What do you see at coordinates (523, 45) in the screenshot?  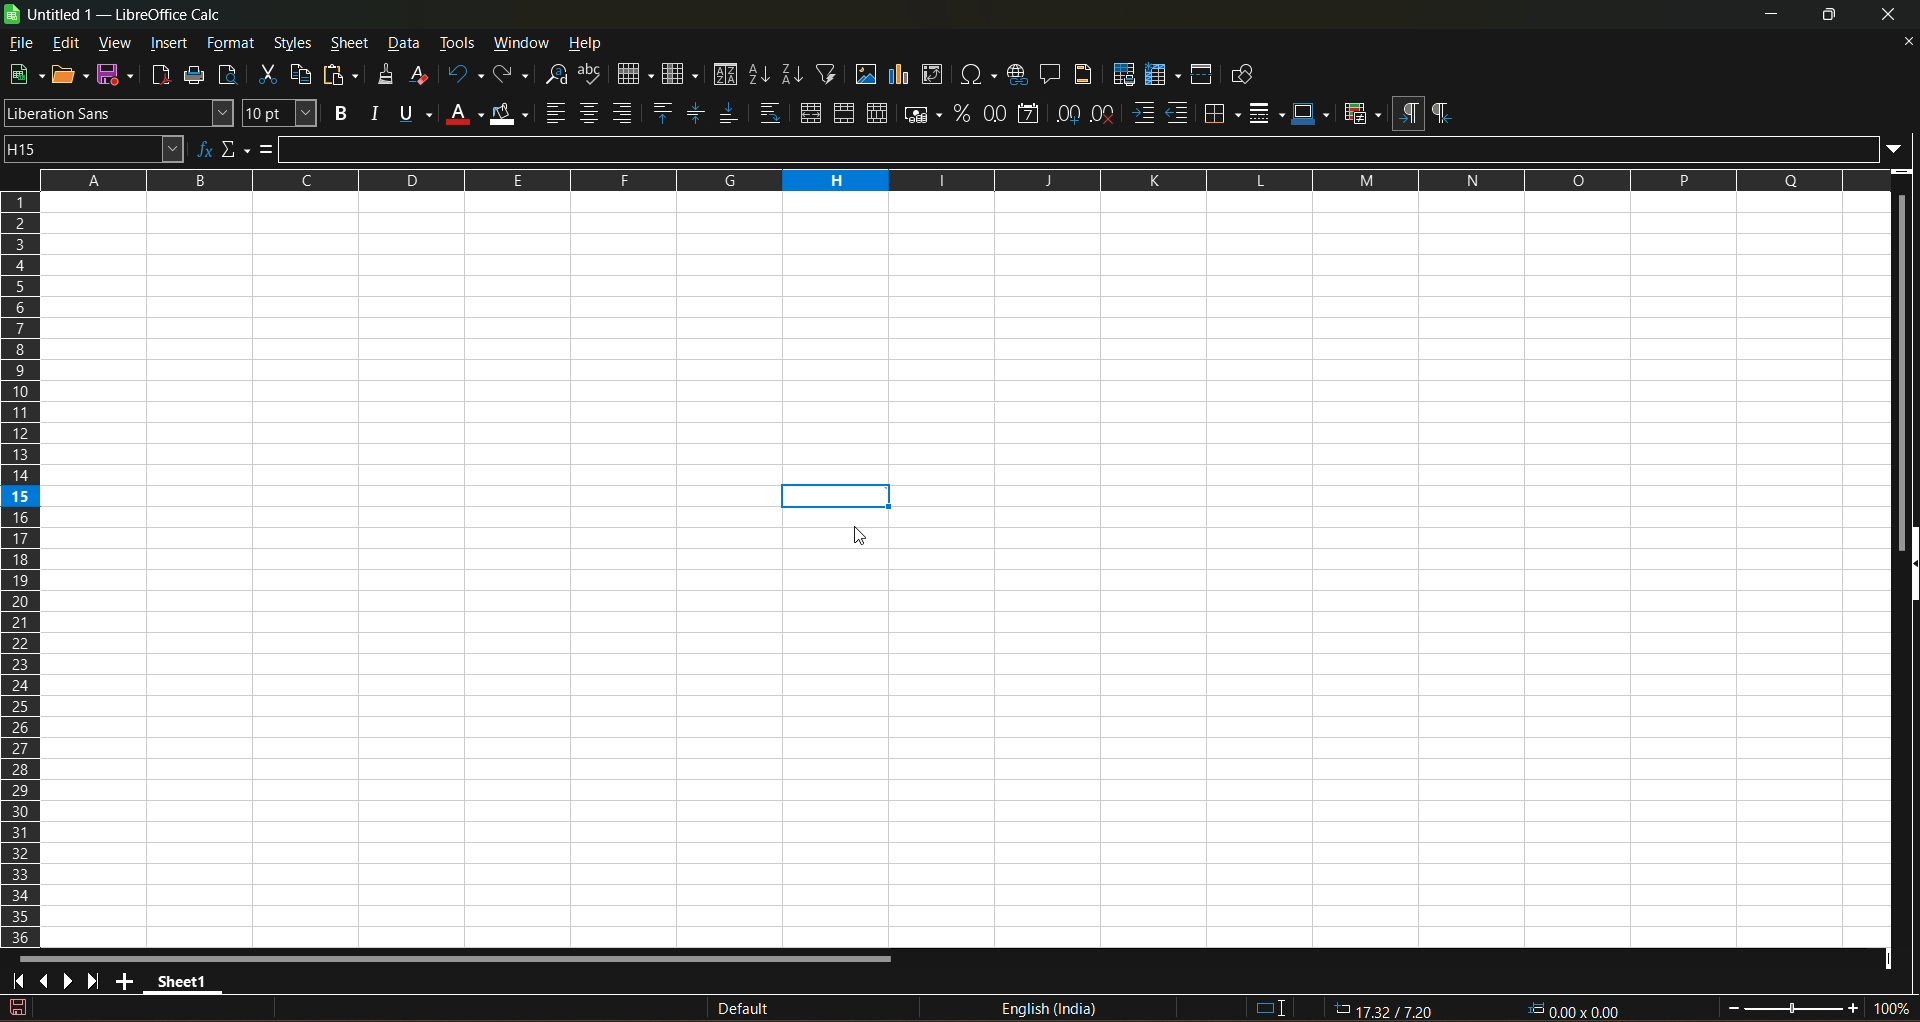 I see `window` at bounding box center [523, 45].